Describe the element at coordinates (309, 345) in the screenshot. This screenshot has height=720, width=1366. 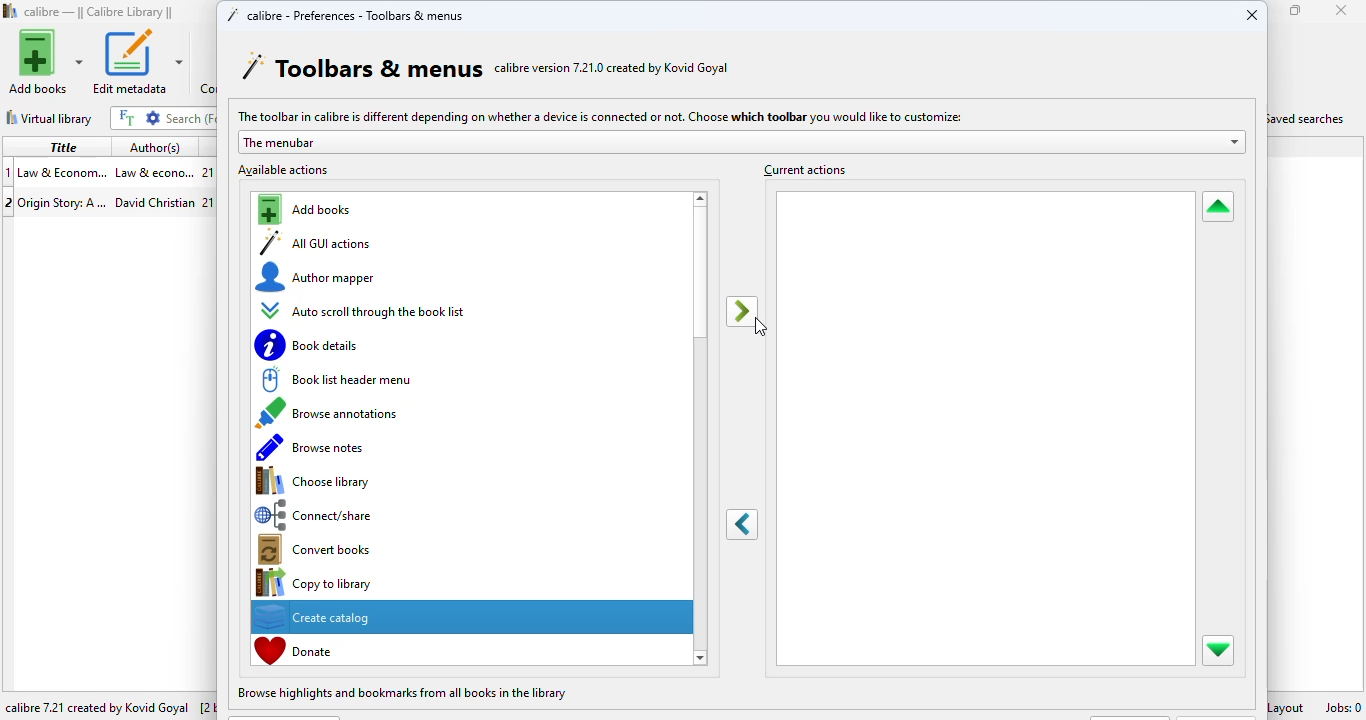
I see `book details` at that location.